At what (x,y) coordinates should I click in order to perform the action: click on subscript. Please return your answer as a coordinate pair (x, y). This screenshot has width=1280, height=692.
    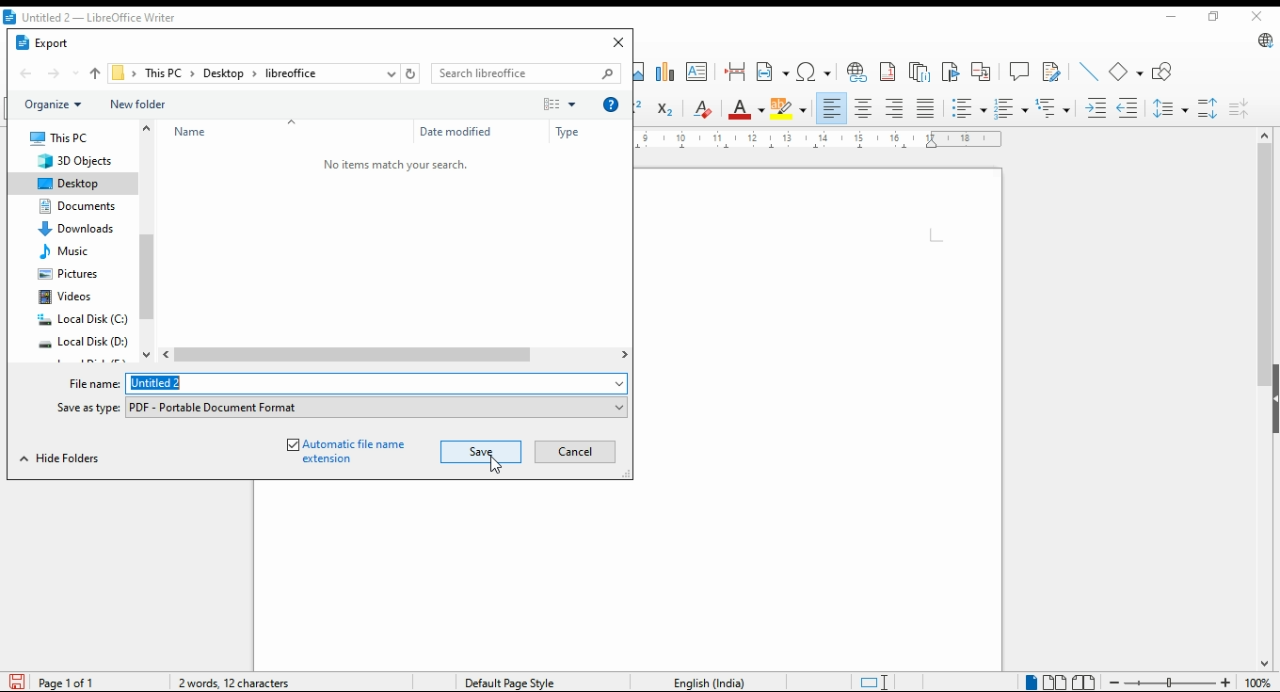
    Looking at the image, I should click on (664, 110).